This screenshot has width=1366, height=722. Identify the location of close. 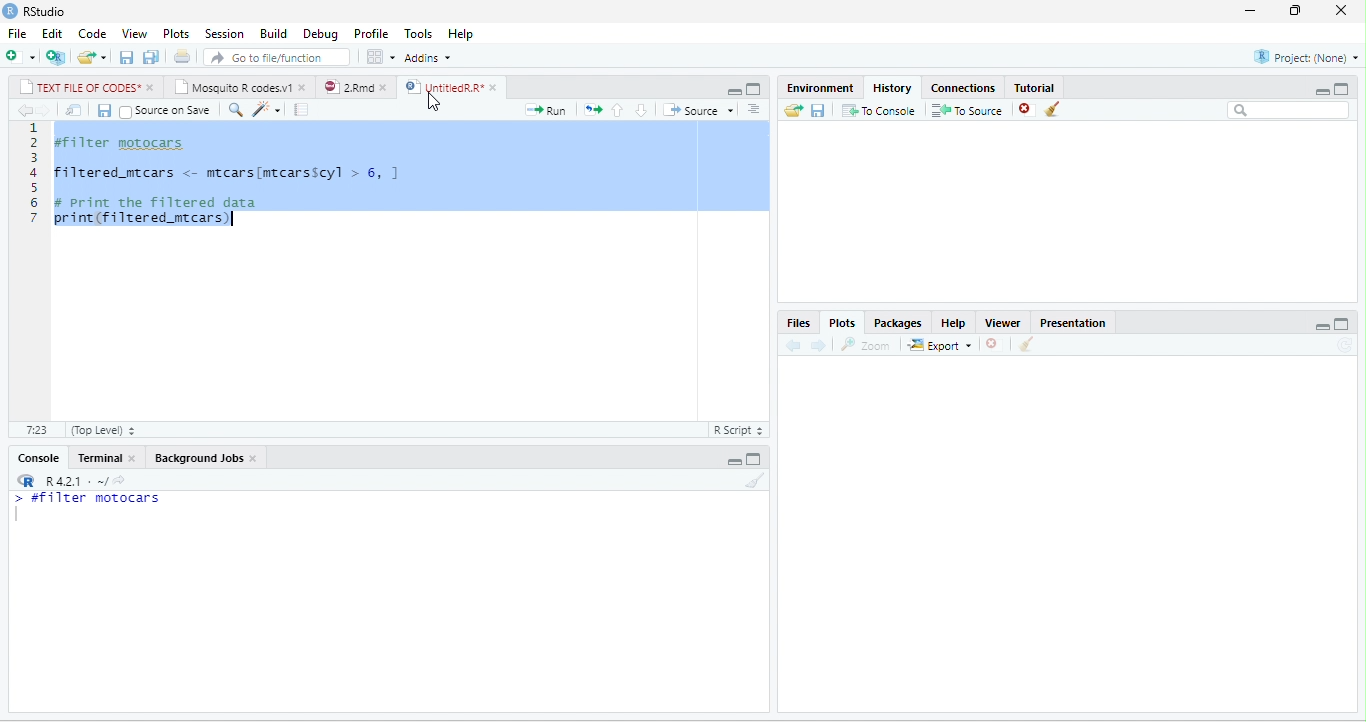
(153, 87).